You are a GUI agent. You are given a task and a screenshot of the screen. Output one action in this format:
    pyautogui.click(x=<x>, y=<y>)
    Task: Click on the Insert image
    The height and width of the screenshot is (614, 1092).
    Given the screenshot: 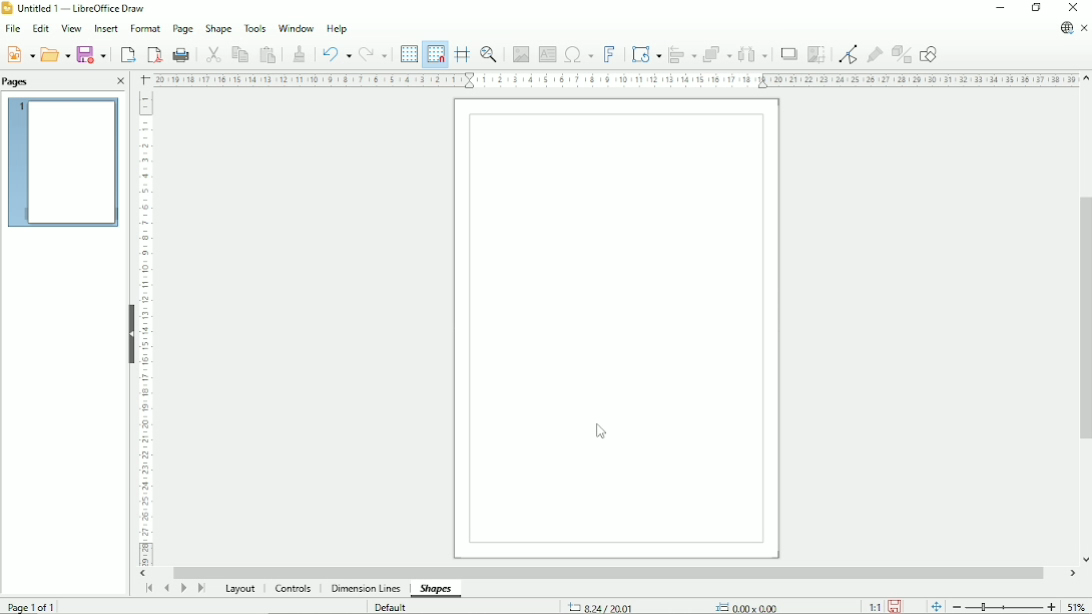 What is the action you would take?
    pyautogui.click(x=520, y=52)
    